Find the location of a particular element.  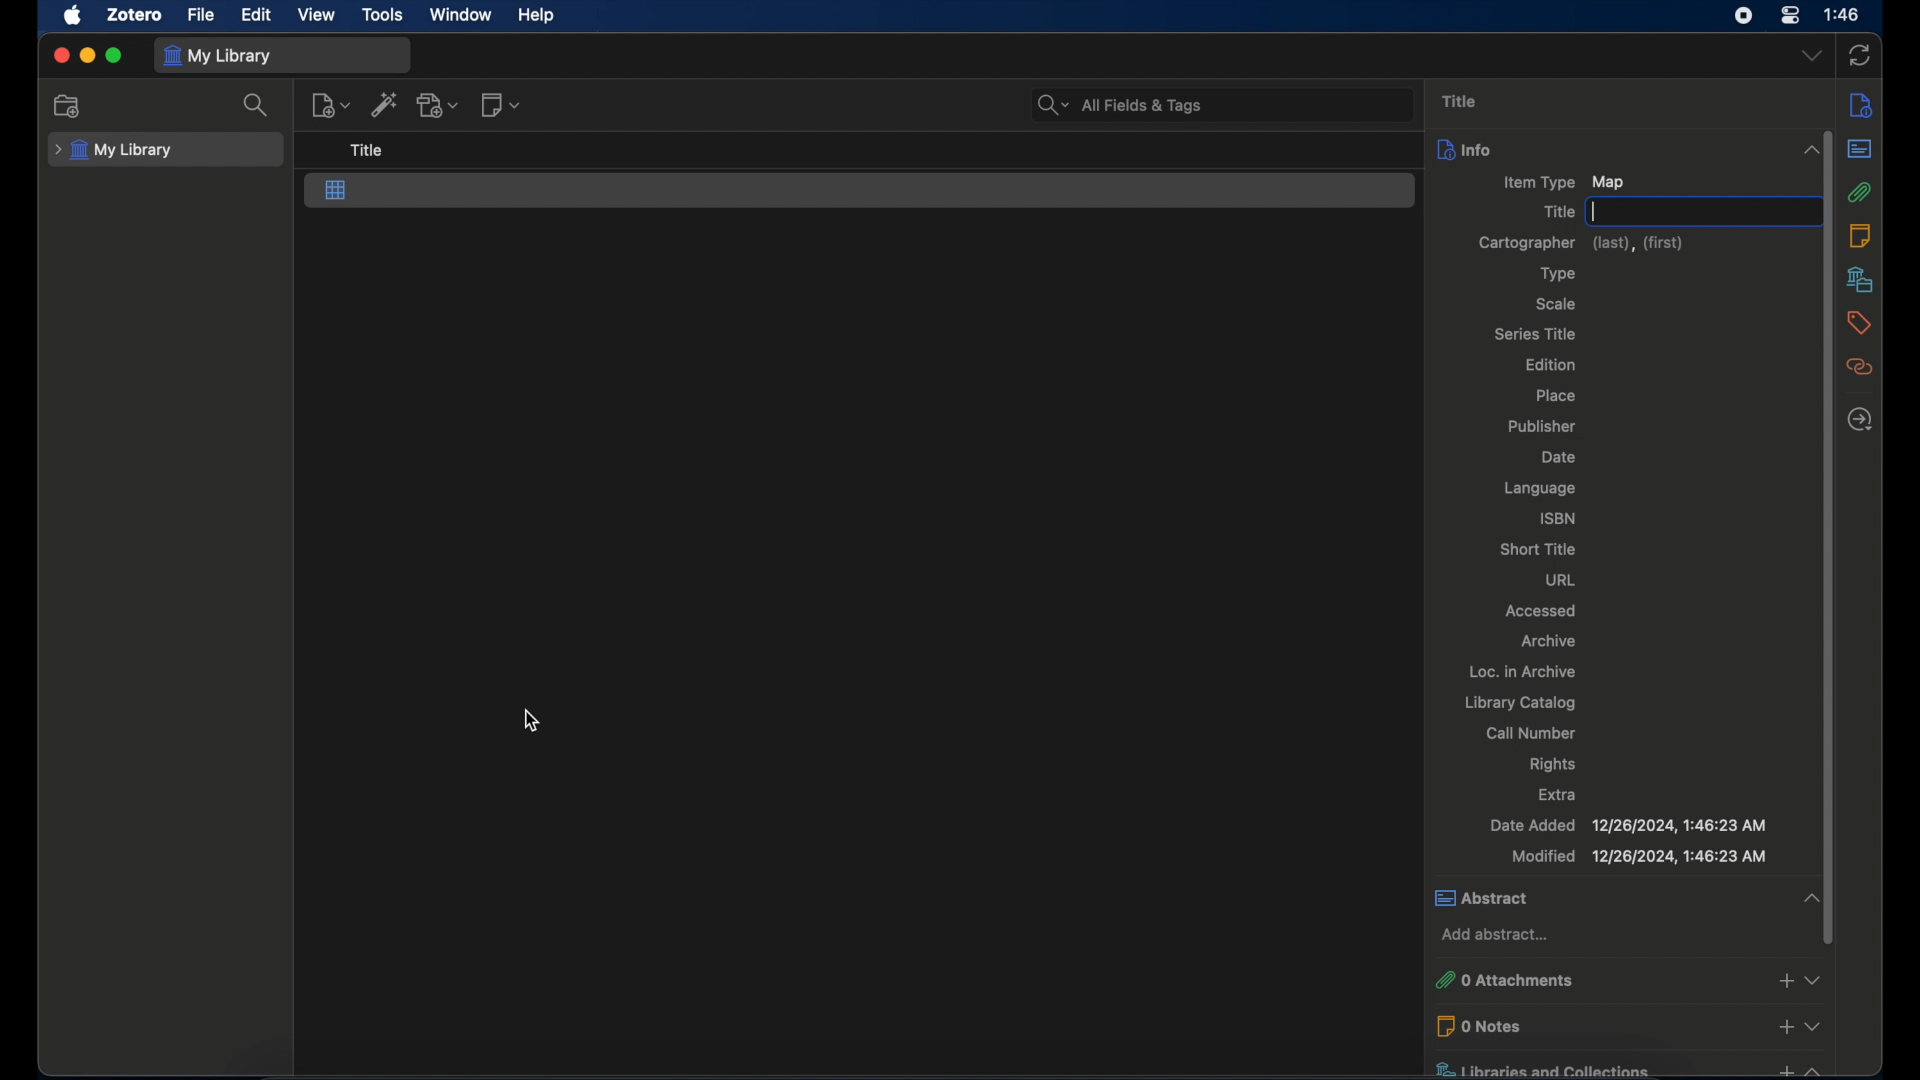

date is located at coordinates (1558, 458).